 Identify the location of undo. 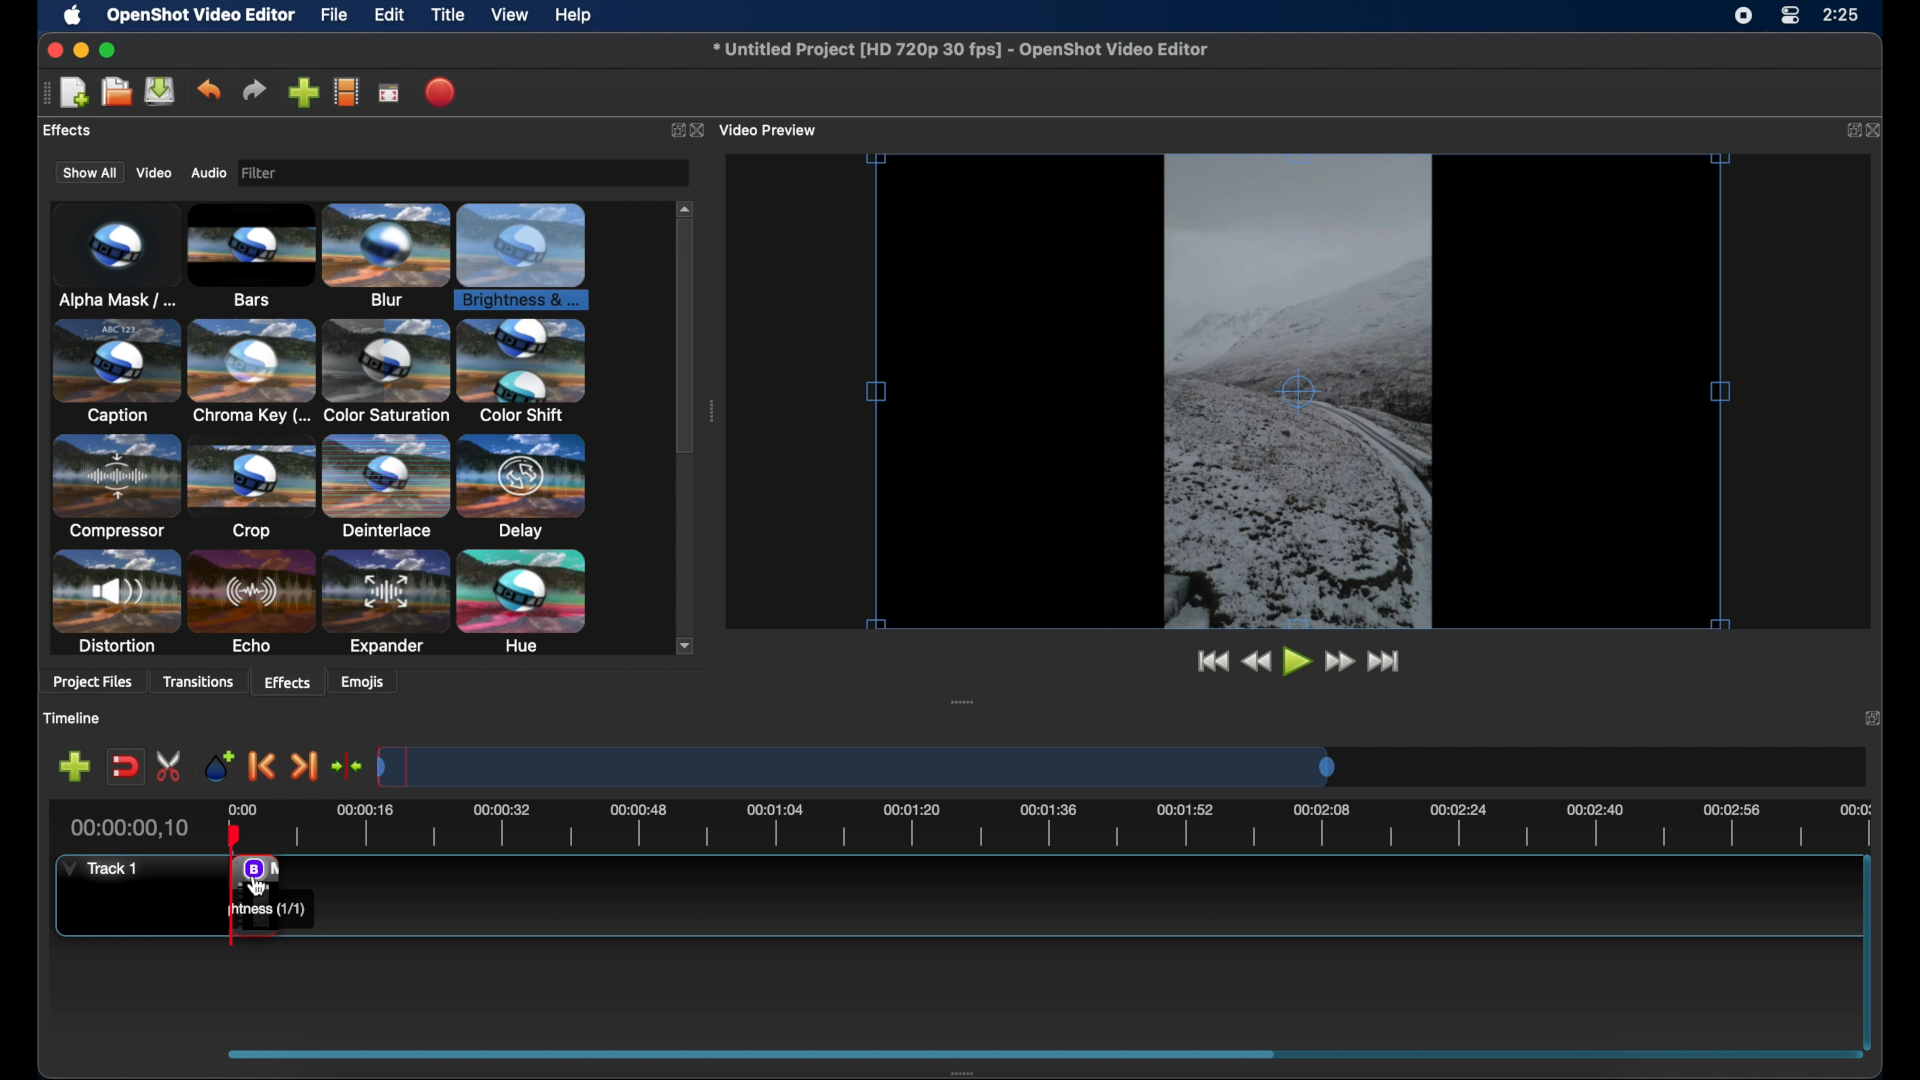
(208, 90).